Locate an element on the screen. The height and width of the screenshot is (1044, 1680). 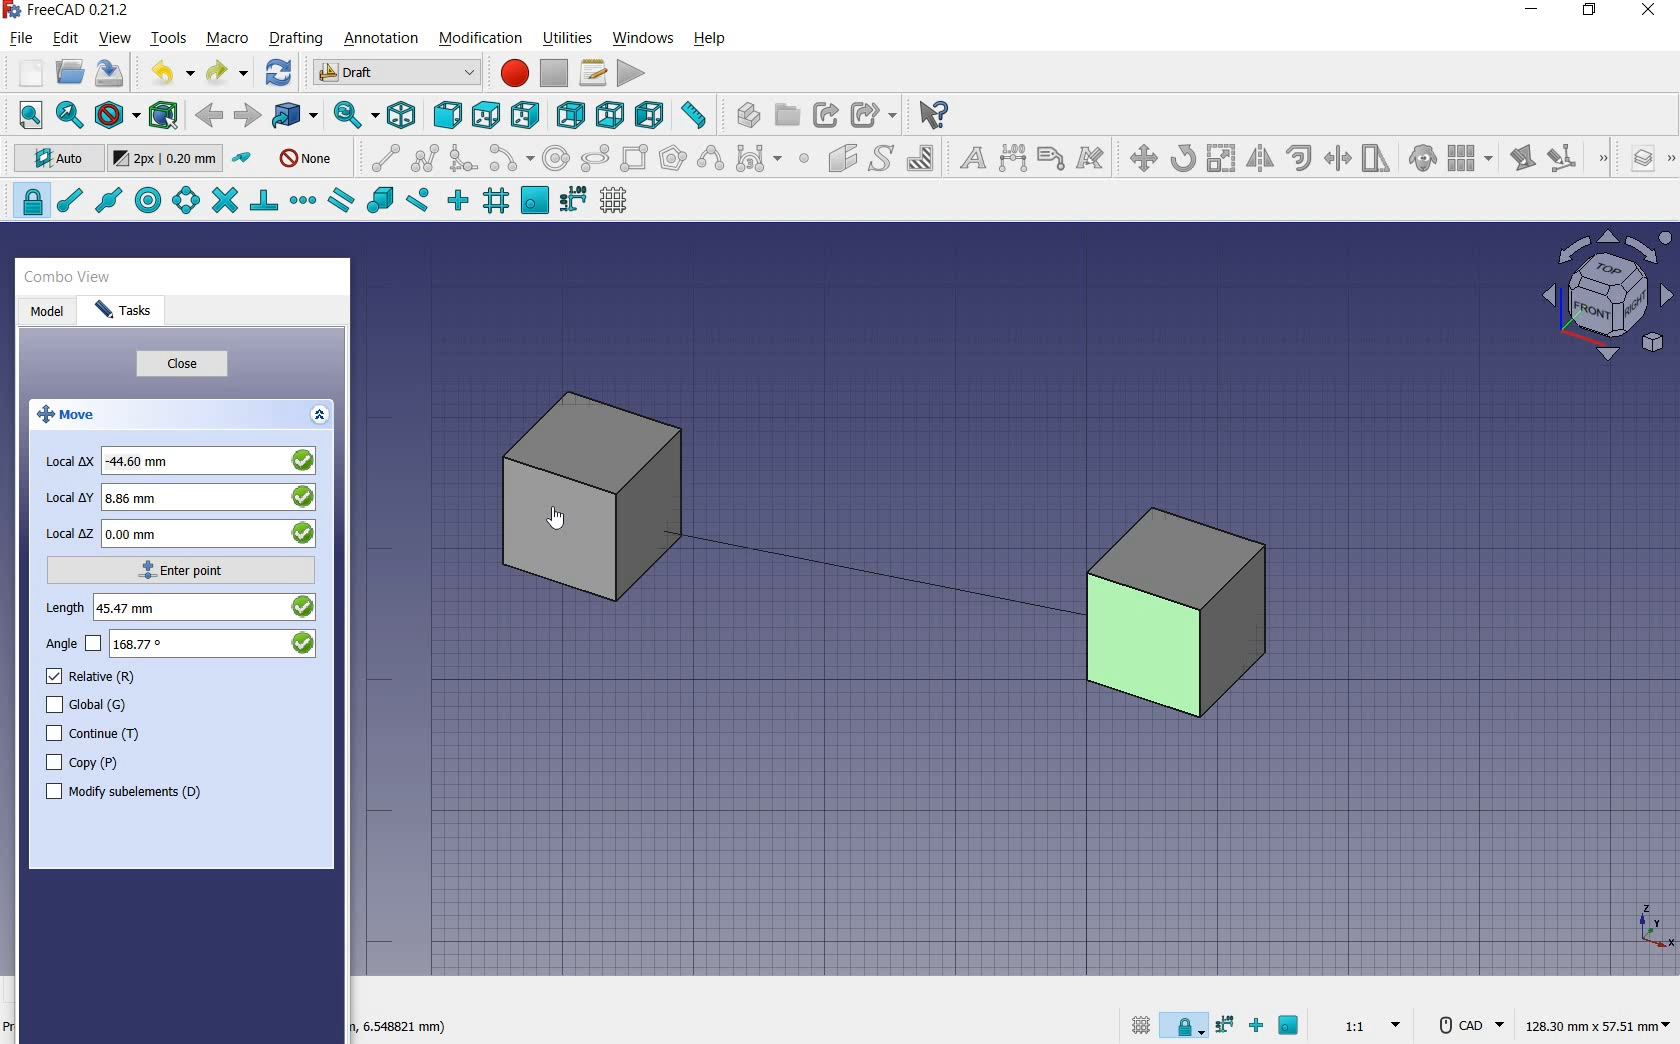
local x is located at coordinates (183, 461).